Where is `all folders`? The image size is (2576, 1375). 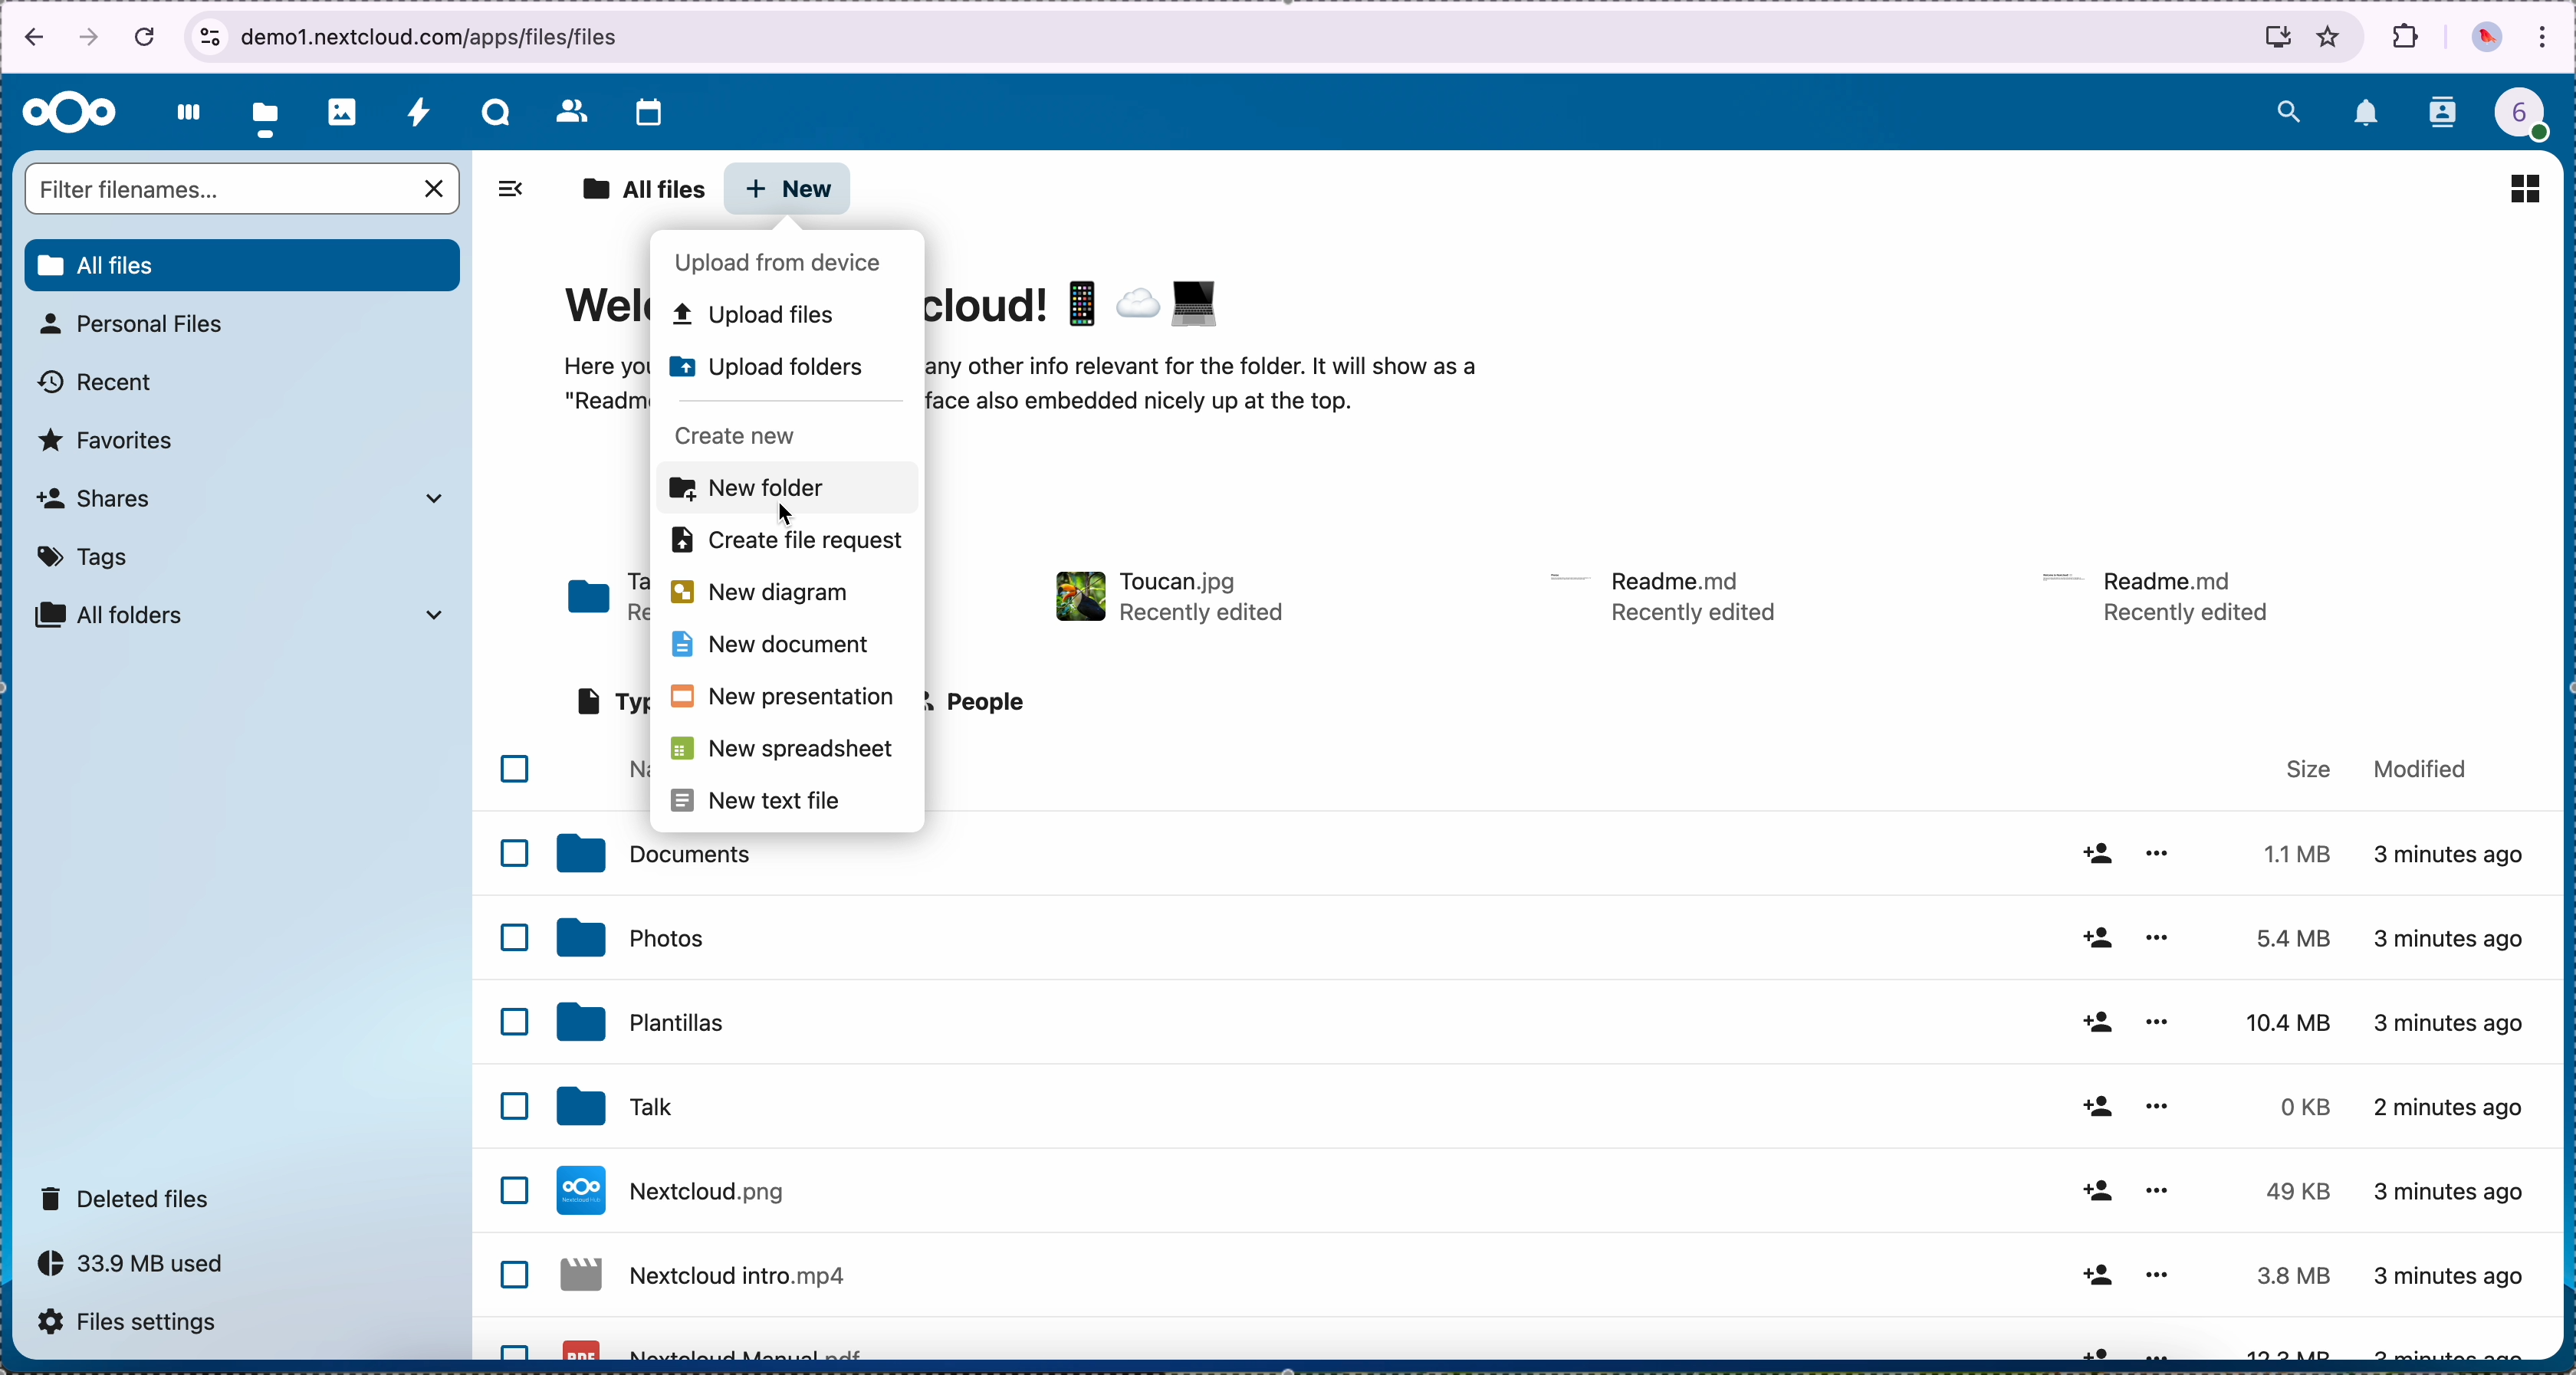
all folders is located at coordinates (241, 615).